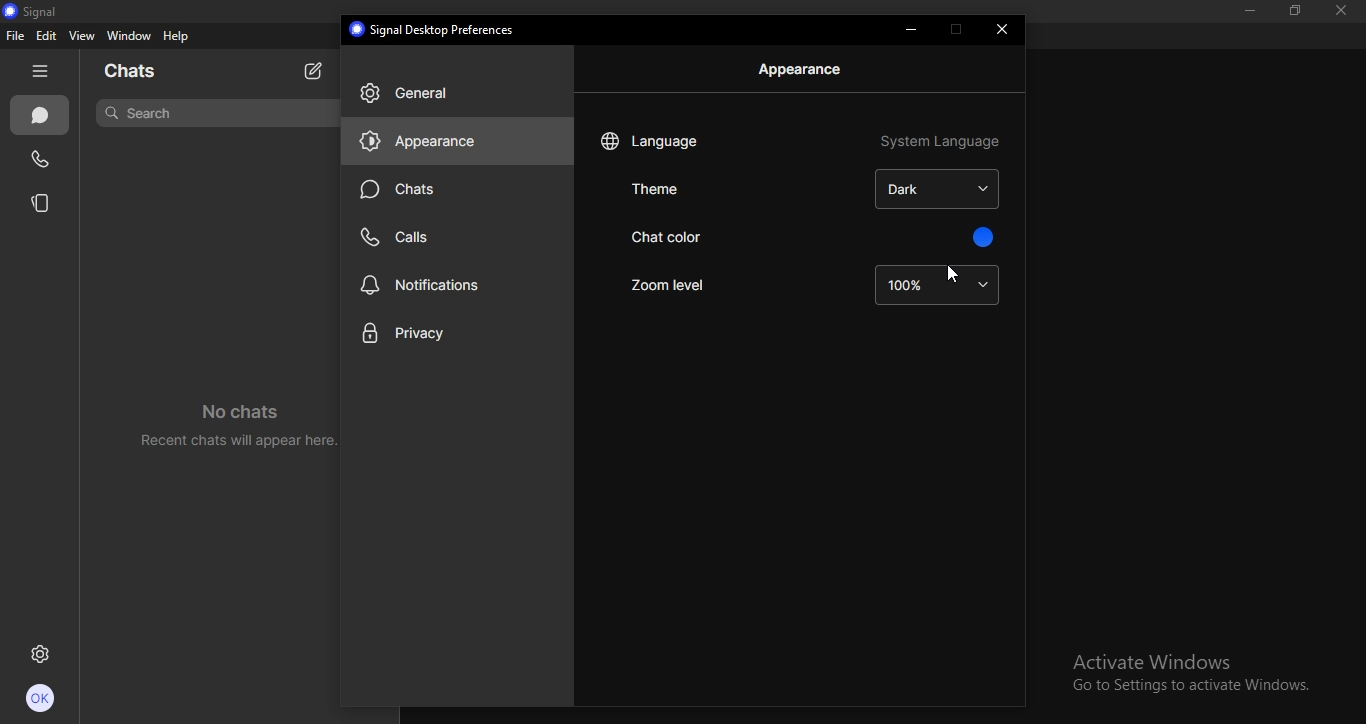 This screenshot has width=1366, height=724. I want to click on chats, so click(38, 116).